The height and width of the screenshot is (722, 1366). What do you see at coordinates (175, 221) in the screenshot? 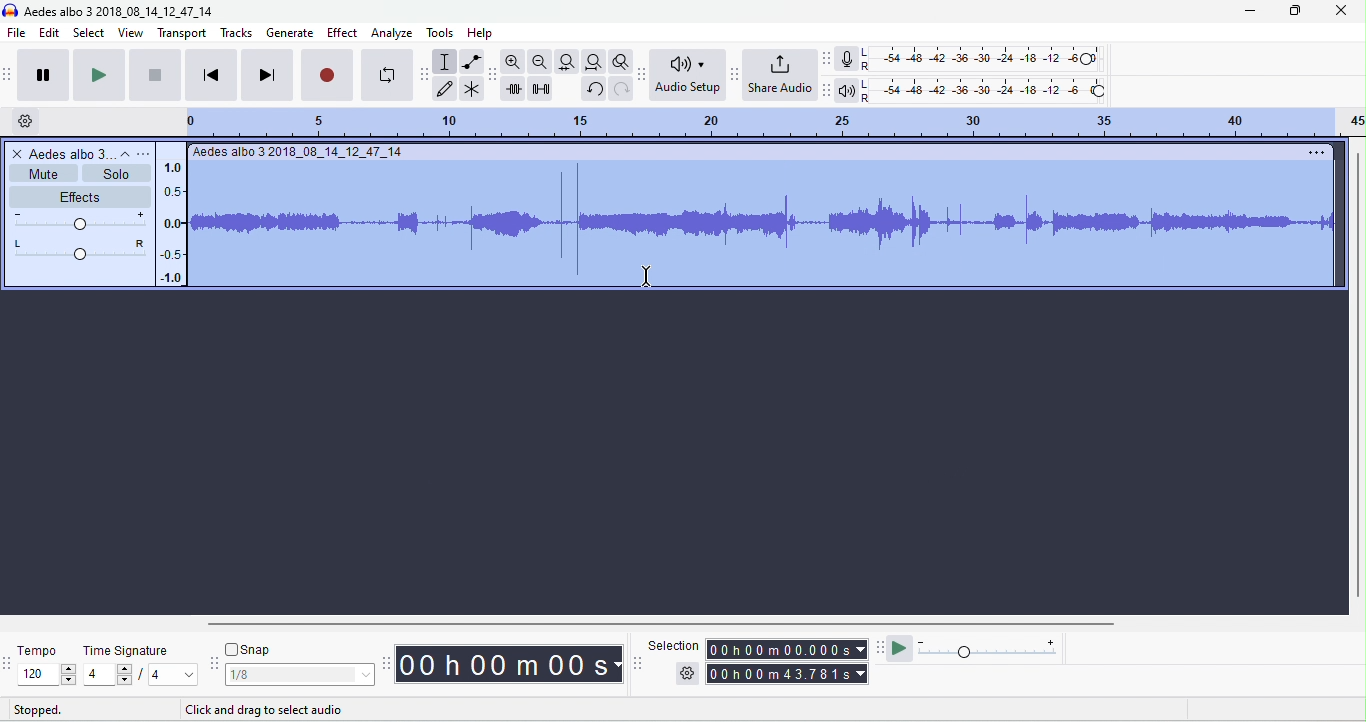
I see `amplitude` at bounding box center [175, 221].